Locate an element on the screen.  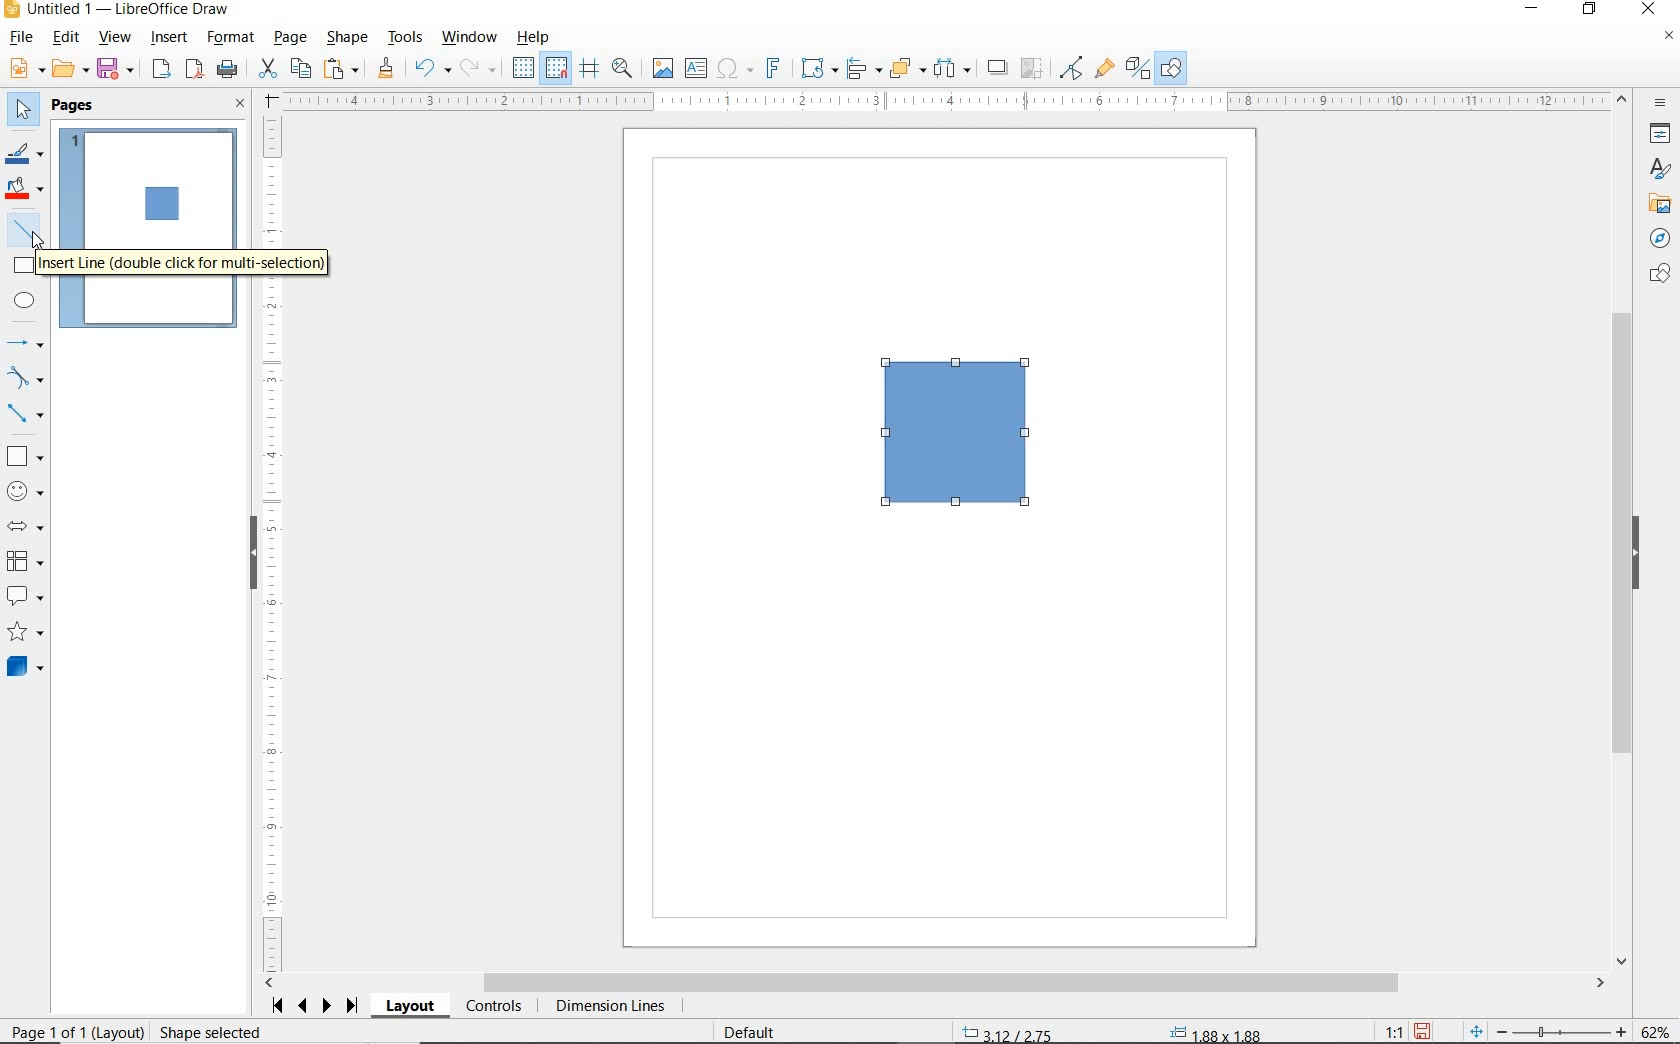
CLOSE DOCUMENT is located at coordinates (1668, 37).